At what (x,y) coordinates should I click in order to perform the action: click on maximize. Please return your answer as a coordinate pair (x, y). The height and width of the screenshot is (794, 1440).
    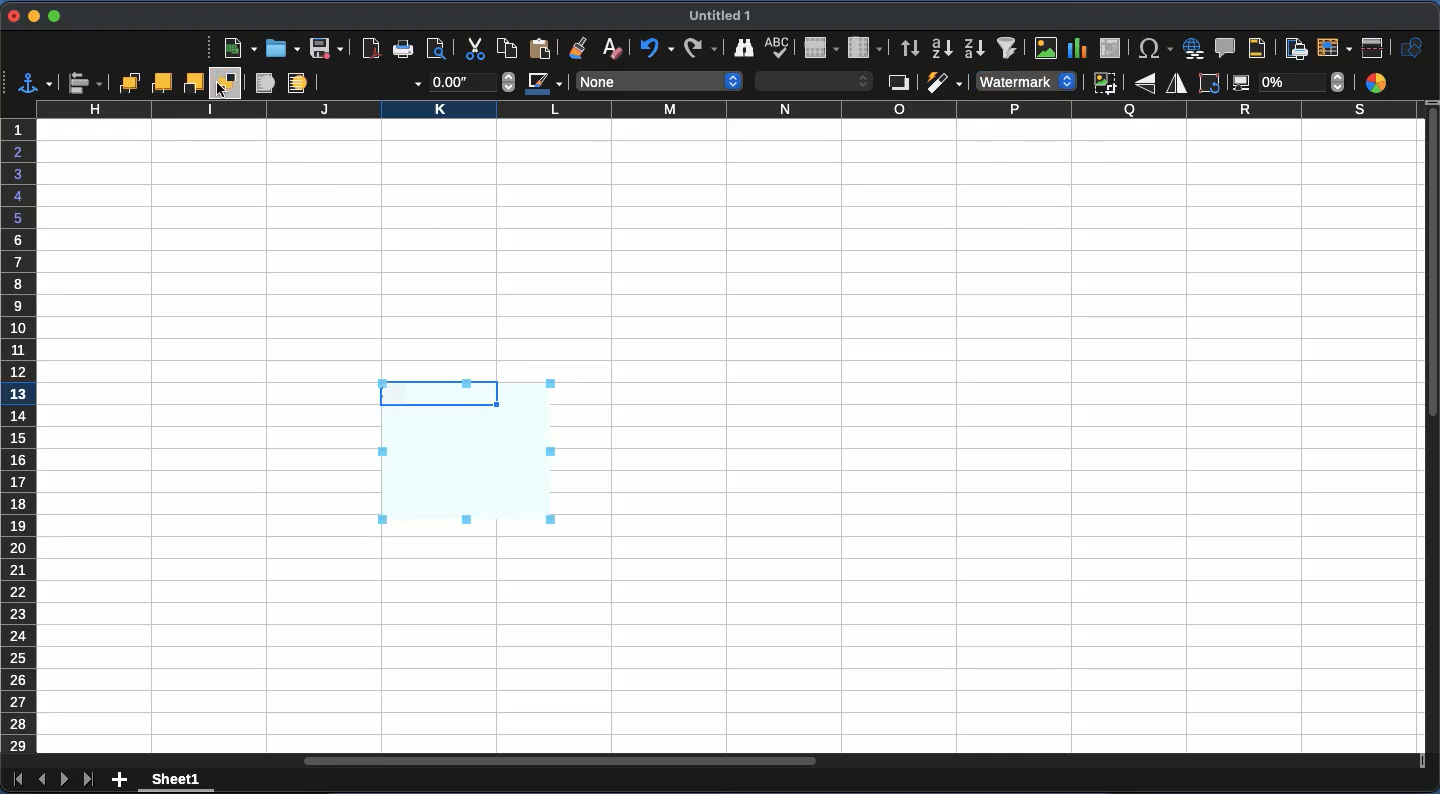
    Looking at the image, I should click on (52, 17).